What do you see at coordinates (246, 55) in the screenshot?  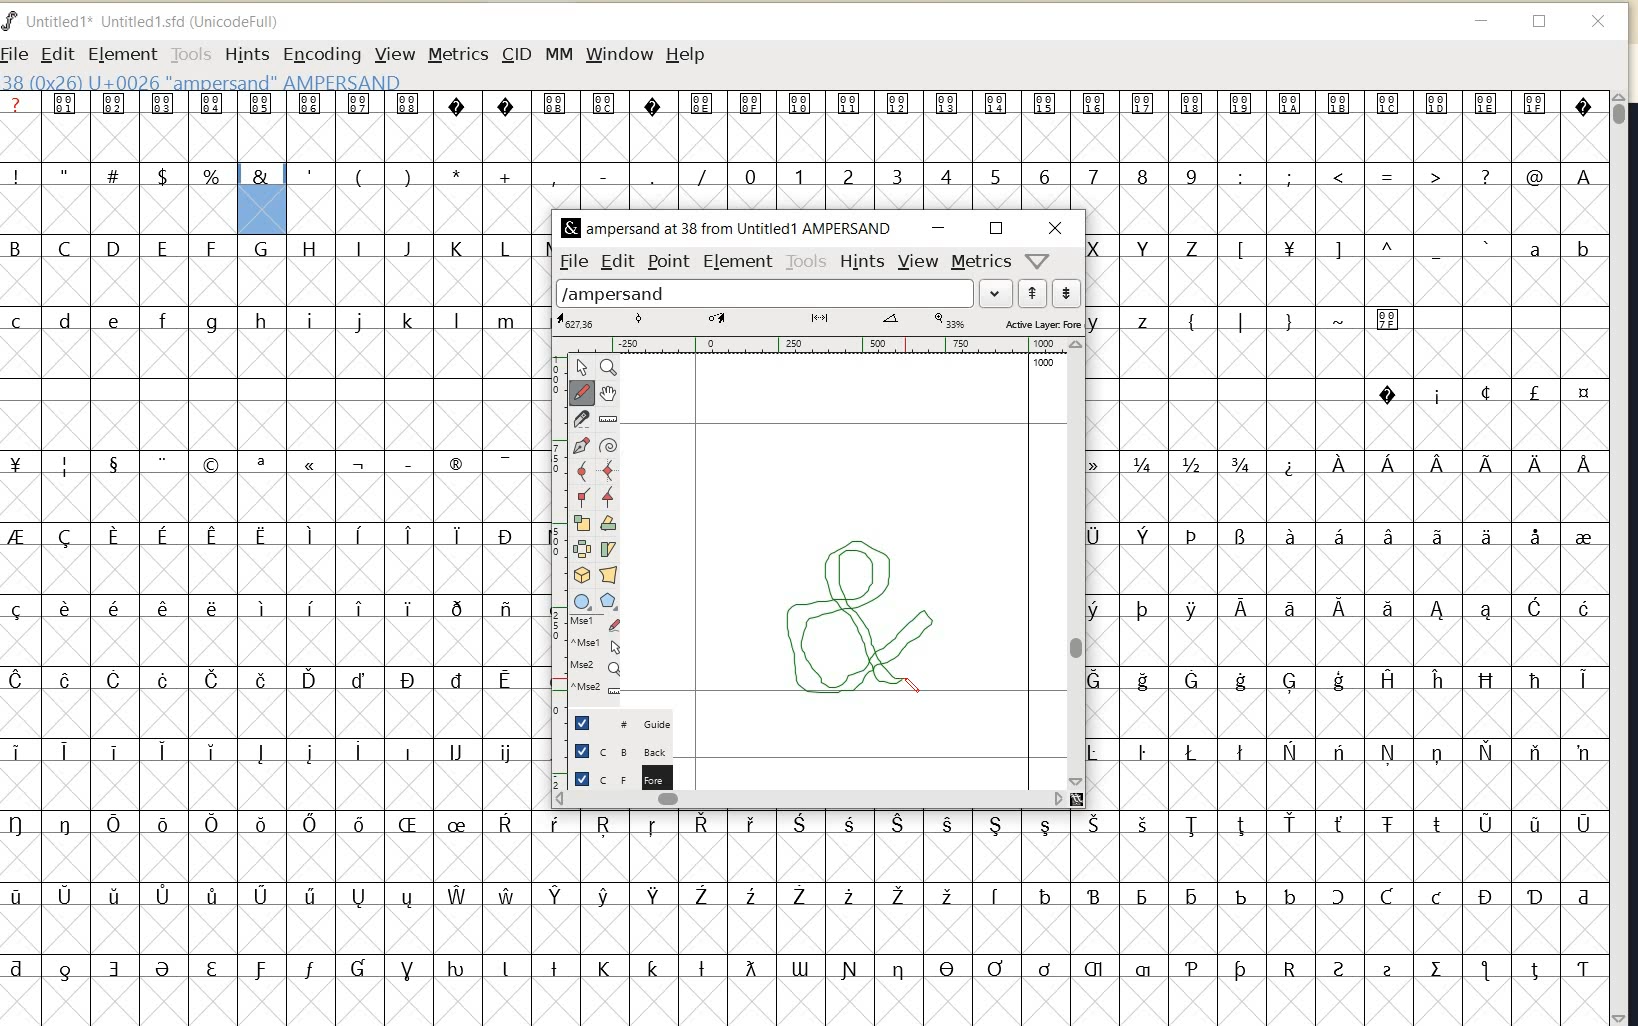 I see `HINTS` at bounding box center [246, 55].